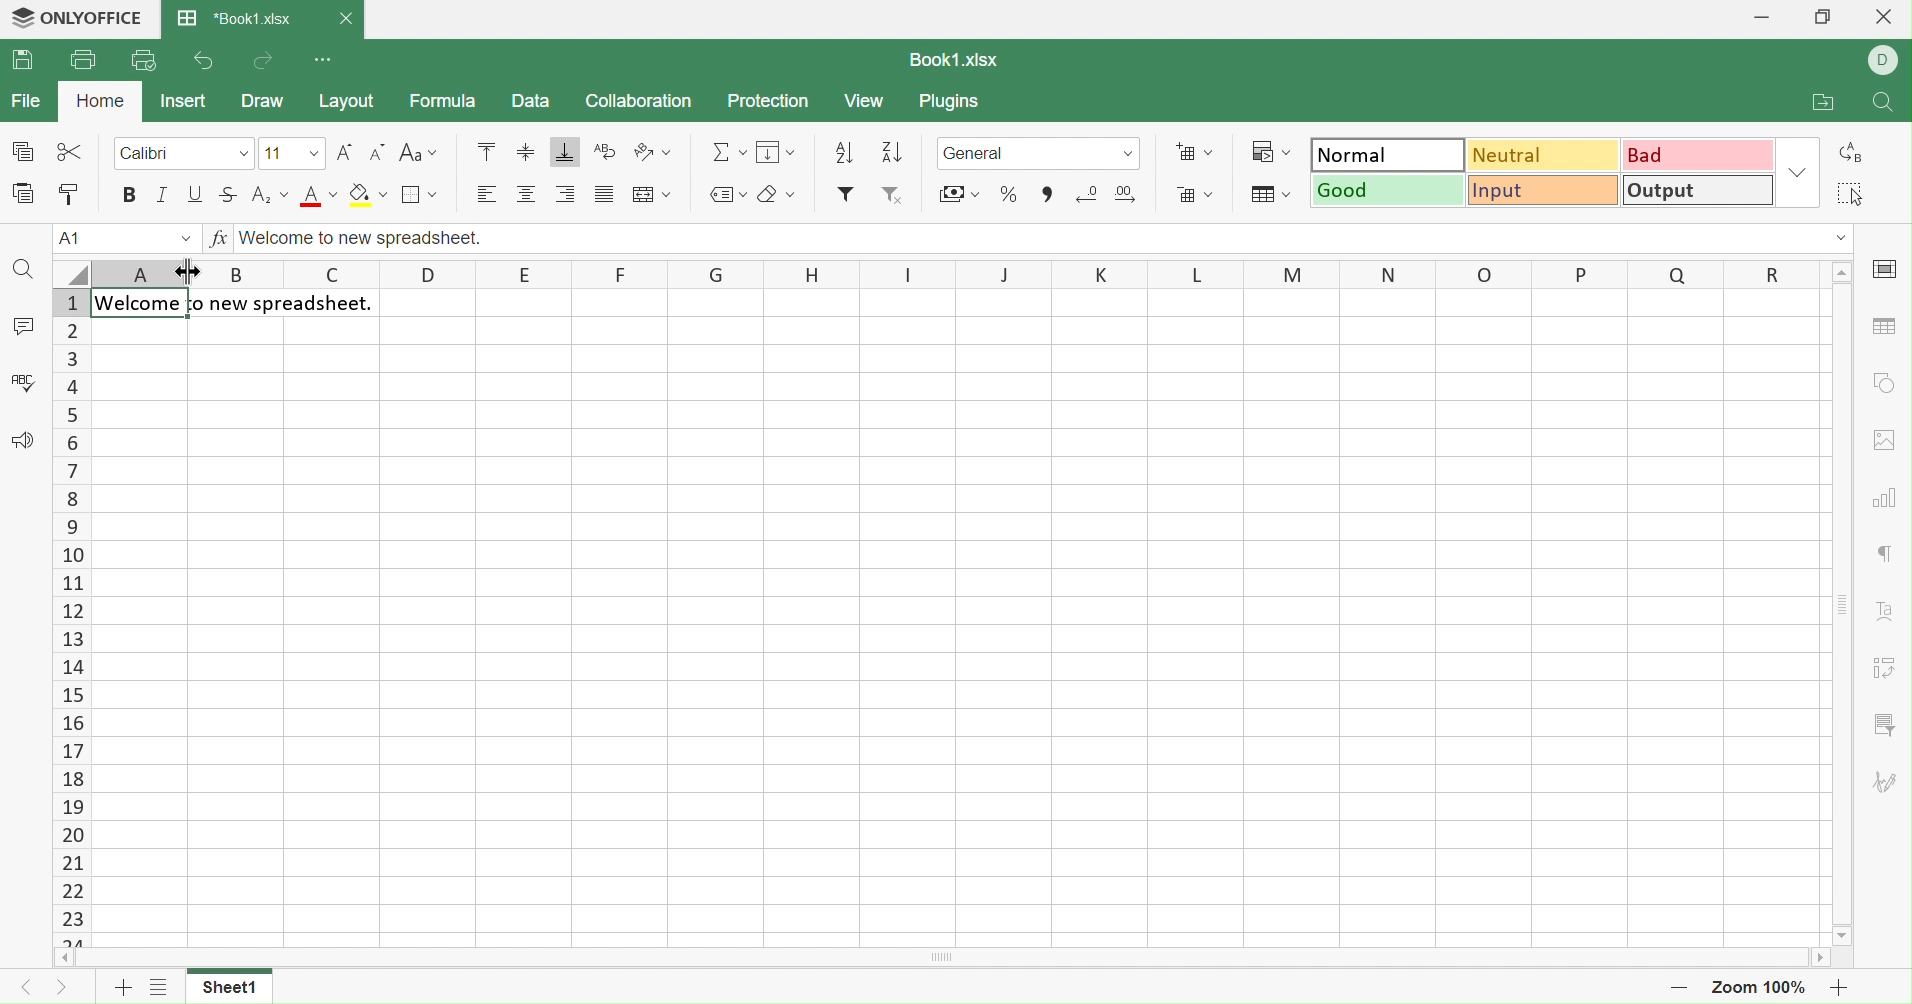 The image size is (1912, 1004). What do you see at coordinates (20, 149) in the screenshot?
I see `Copy` at bounding box center [20, 149].